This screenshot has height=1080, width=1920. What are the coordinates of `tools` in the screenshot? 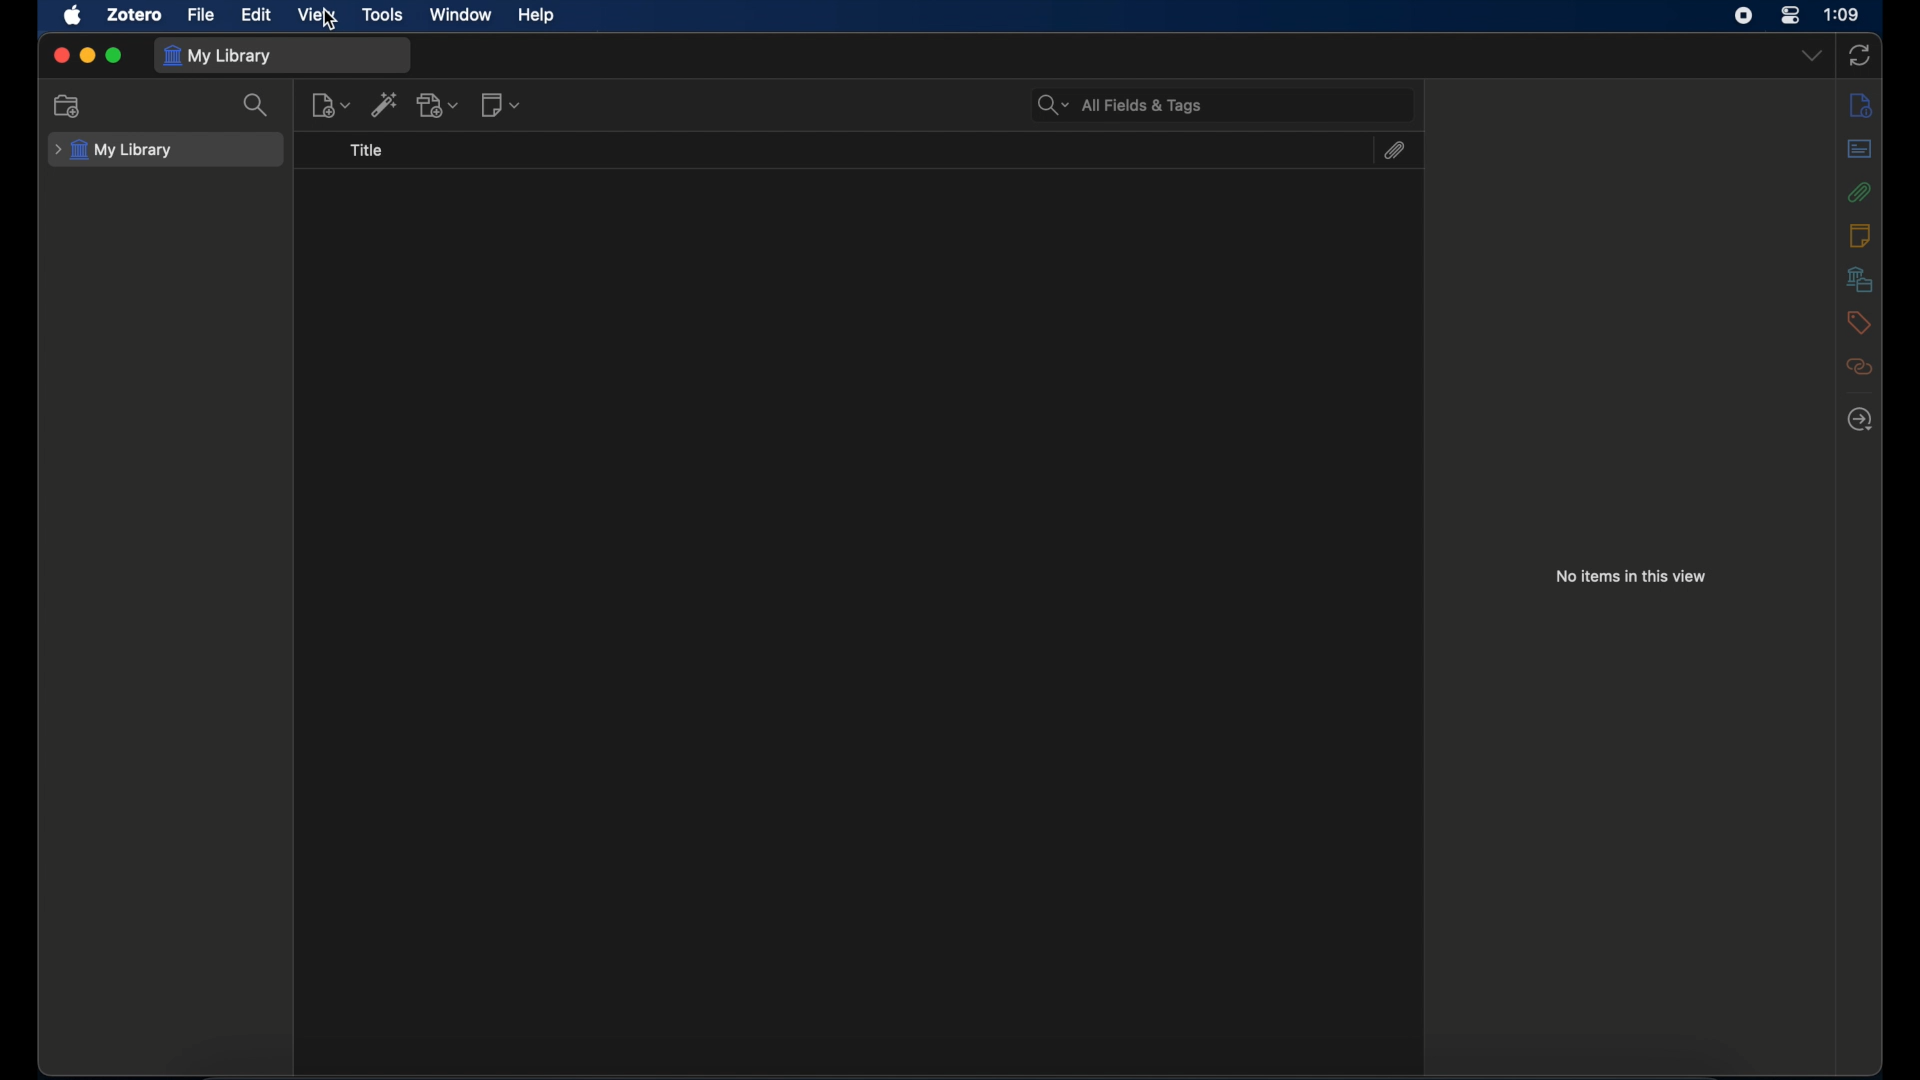 It's located at (384, 15).